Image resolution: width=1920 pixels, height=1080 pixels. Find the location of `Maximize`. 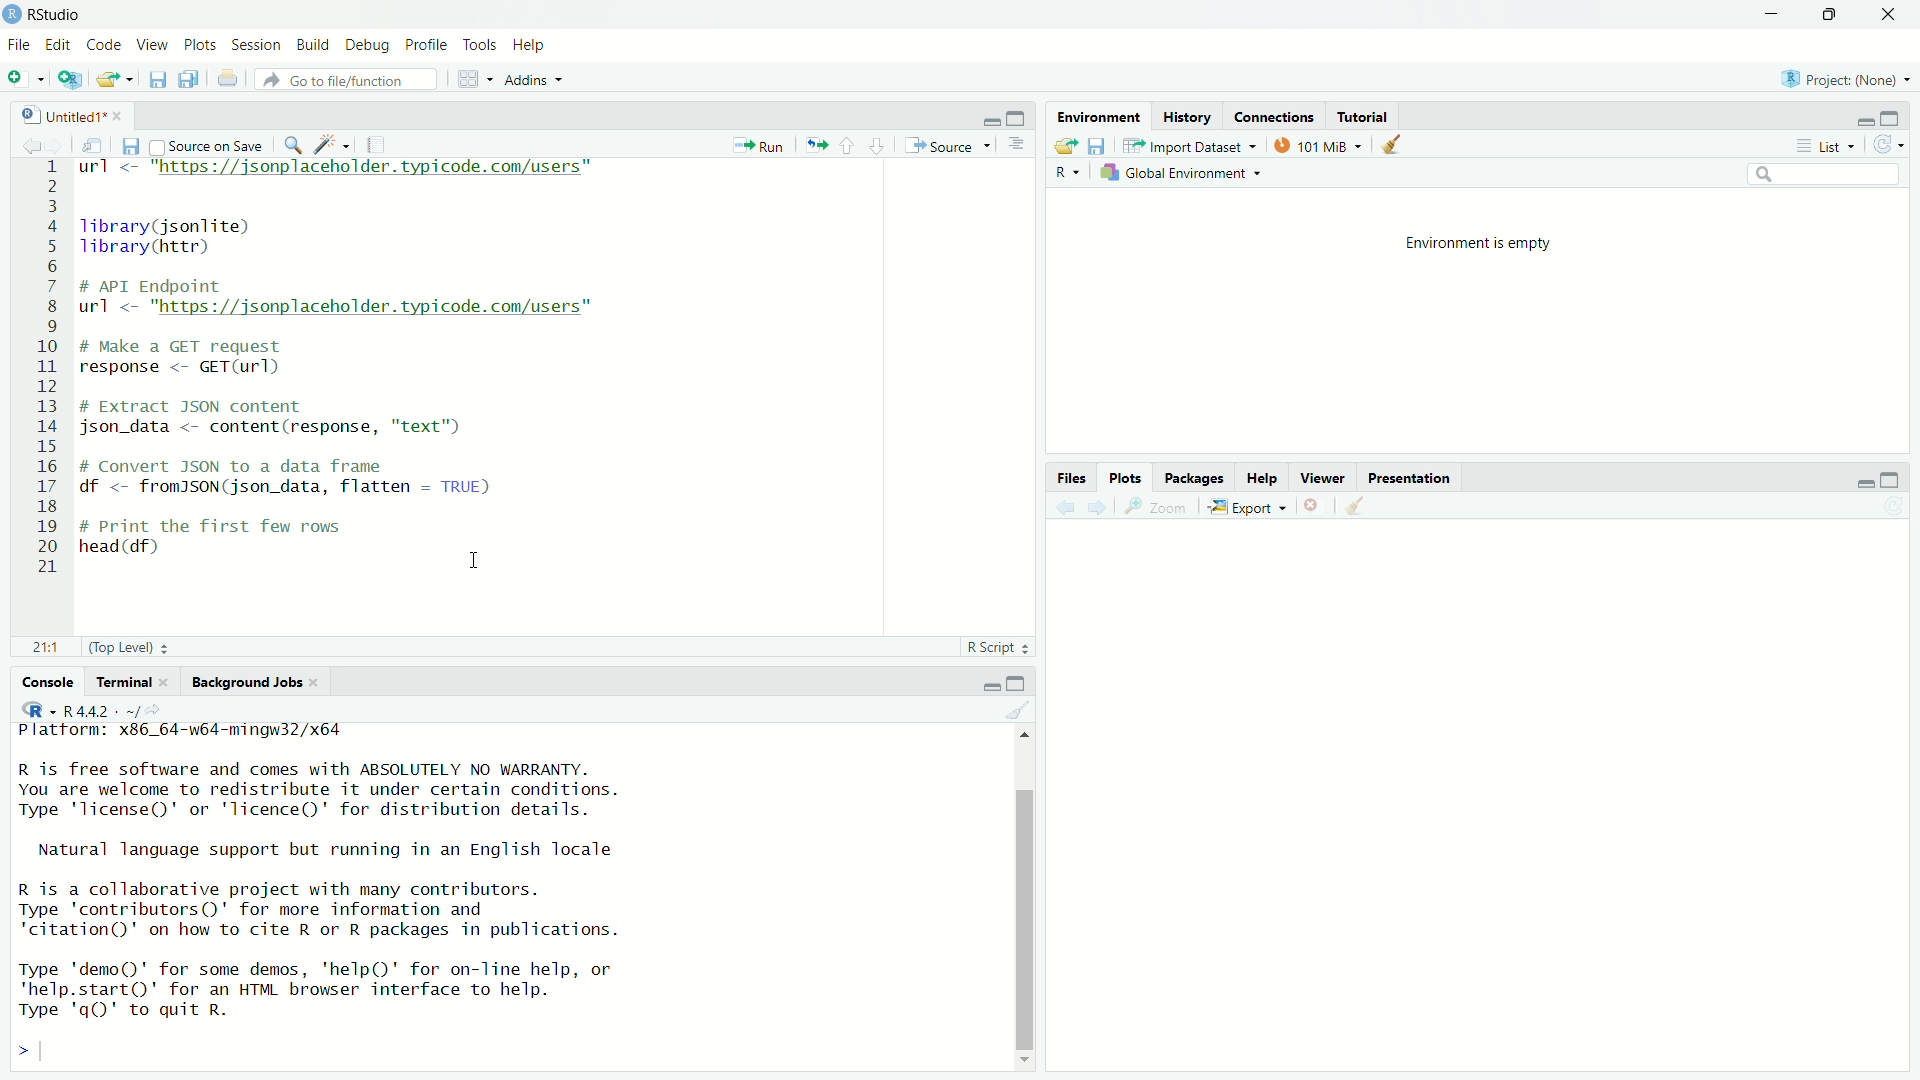

Maximize is located at coordinates (1891, 118).